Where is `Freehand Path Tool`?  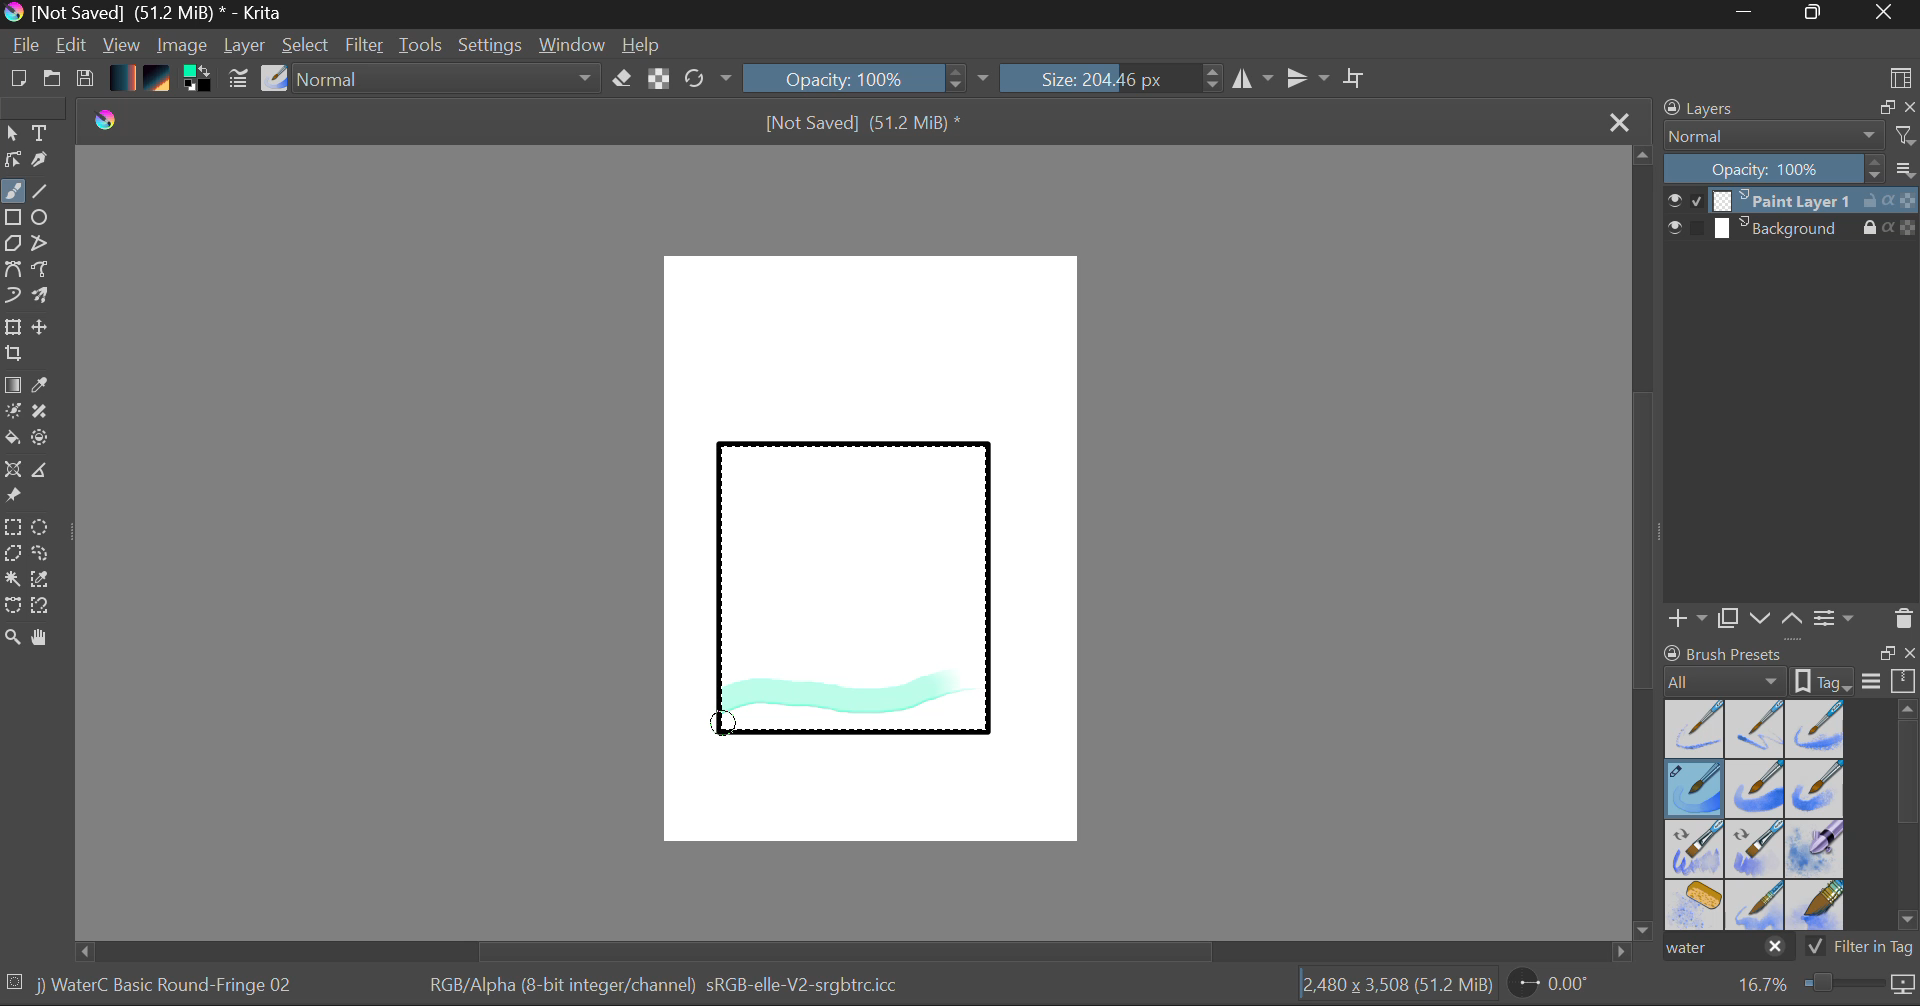
Freehand Path Tool is located at coordinates (39, 271).